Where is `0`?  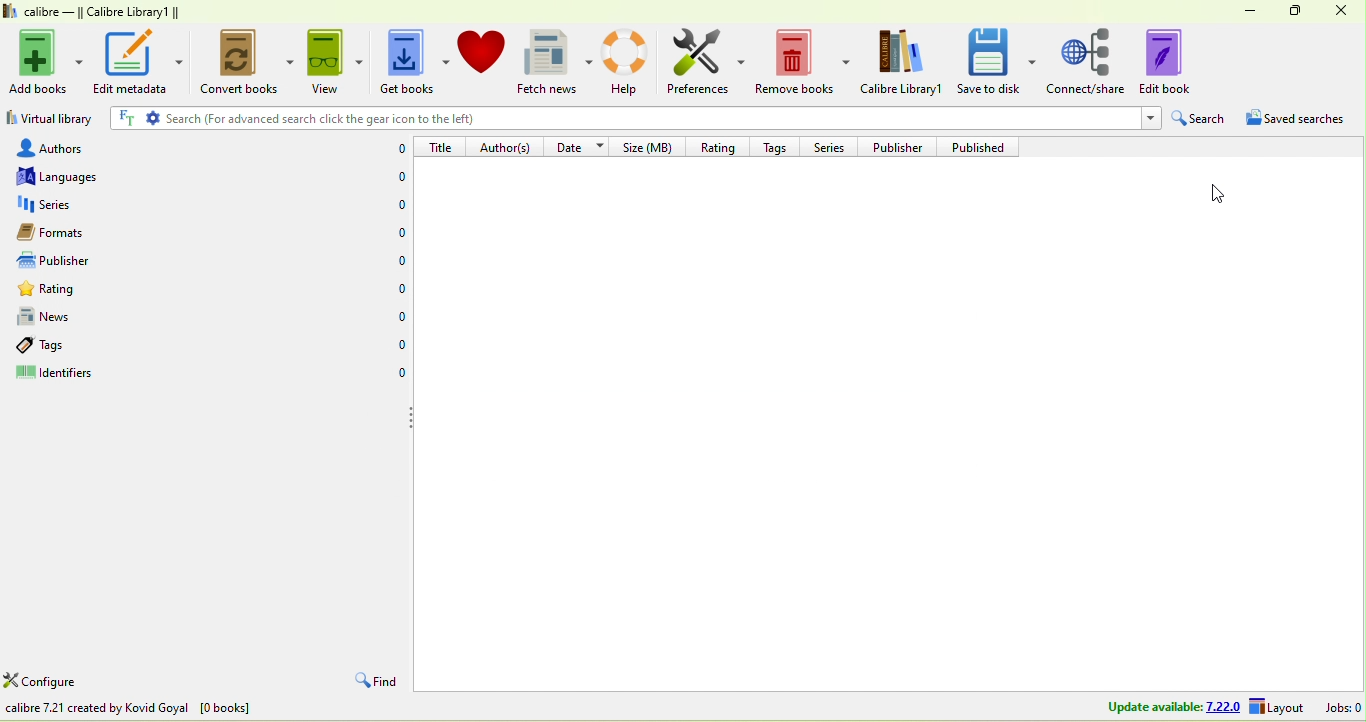
0 is located at coordinates (395, 260).